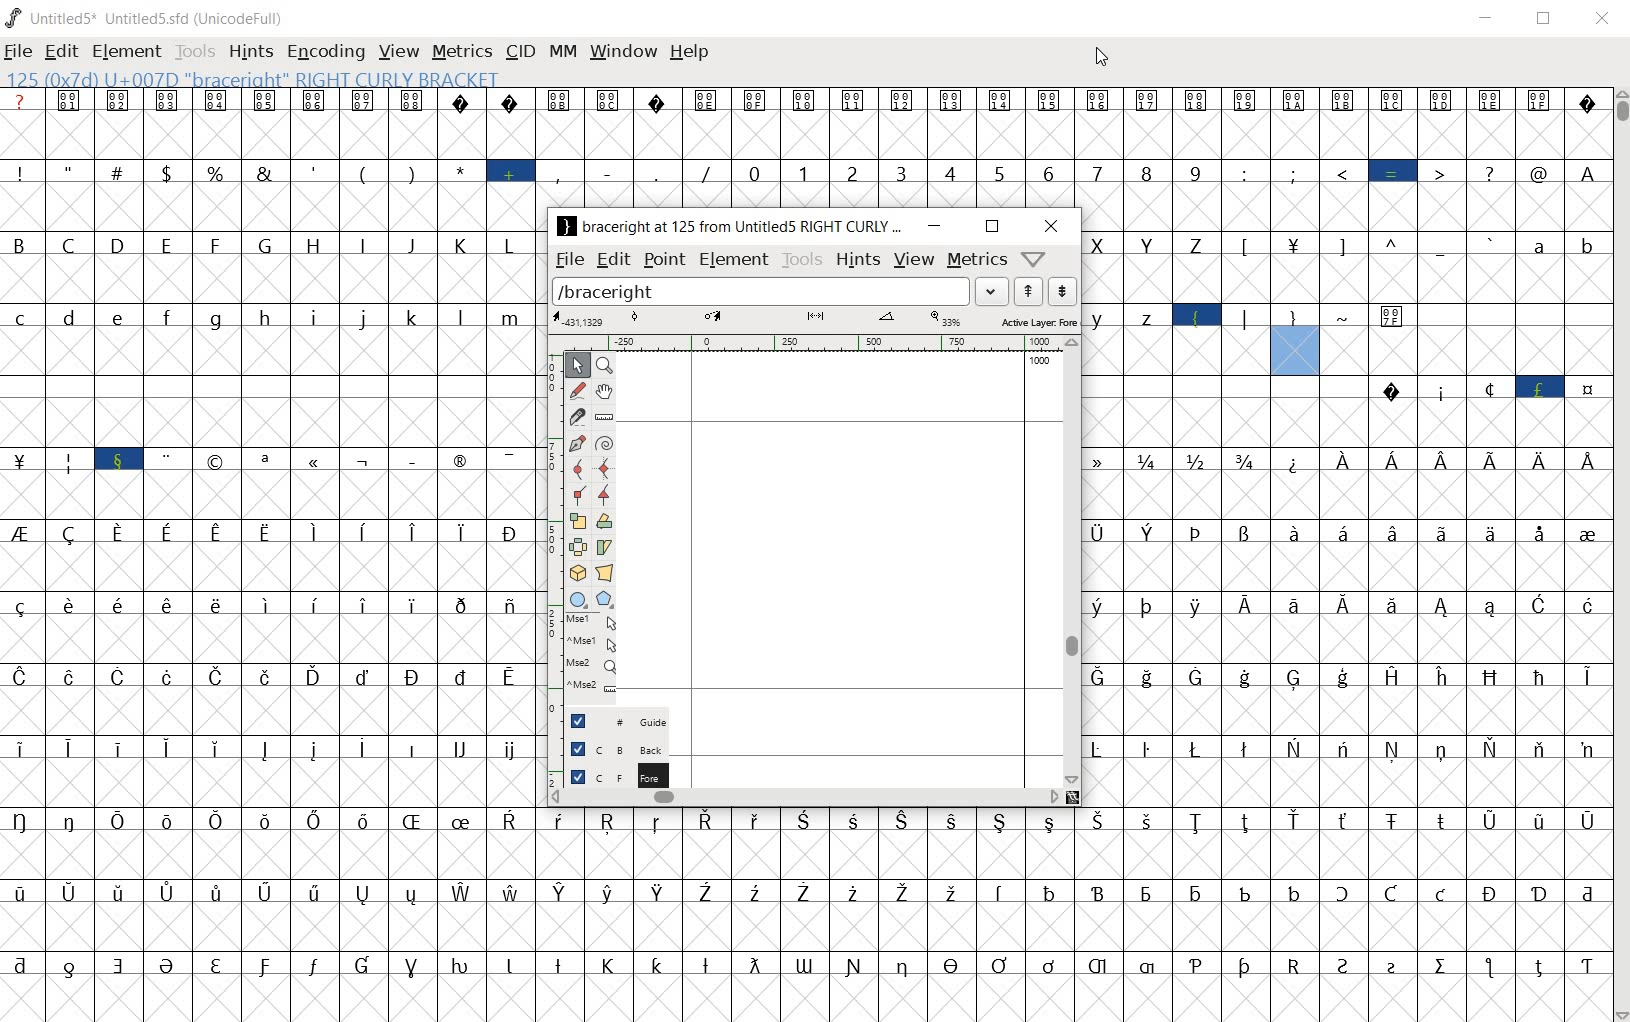 The width and height of the screenshot is (1630, 1022). Describe the element at coordinates (608, 775) in the screenshot. I see `foreground` at that location.